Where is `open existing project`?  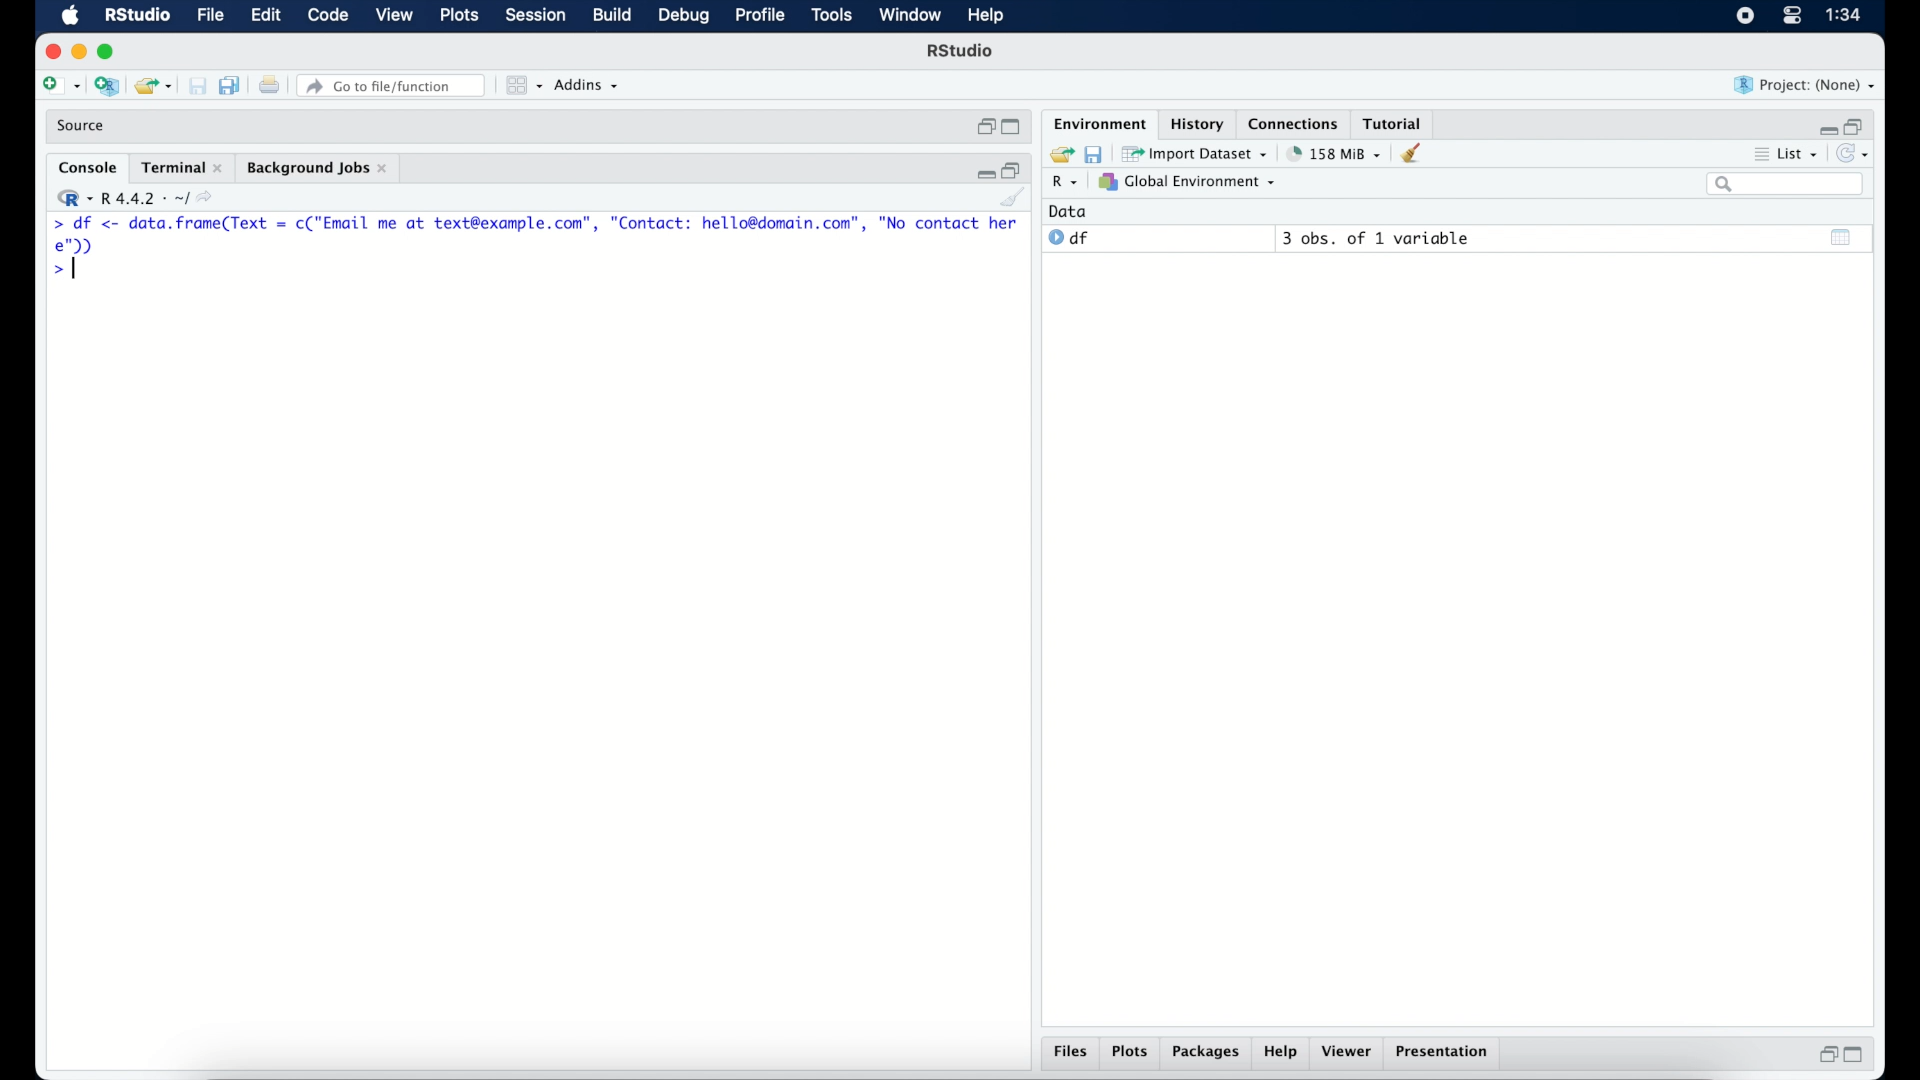 open existing project is located at coordinates (152, 85).